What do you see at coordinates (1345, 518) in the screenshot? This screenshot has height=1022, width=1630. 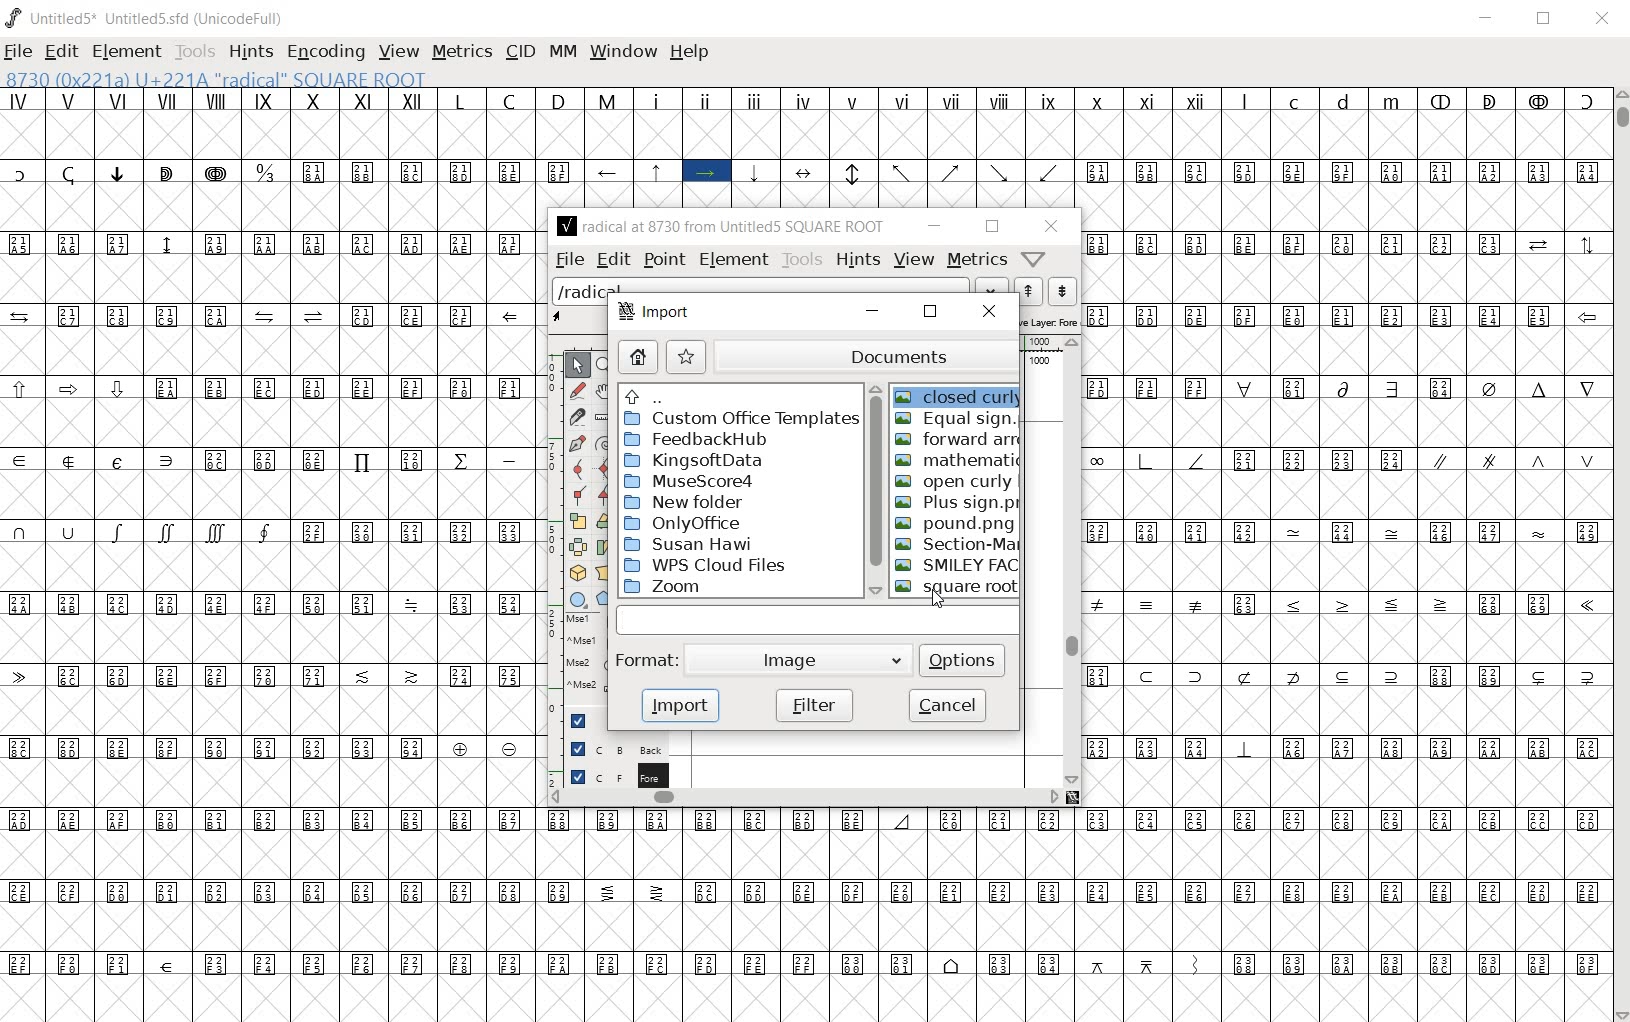 I see `Glyph characters` at bounding box center [1345, 518].